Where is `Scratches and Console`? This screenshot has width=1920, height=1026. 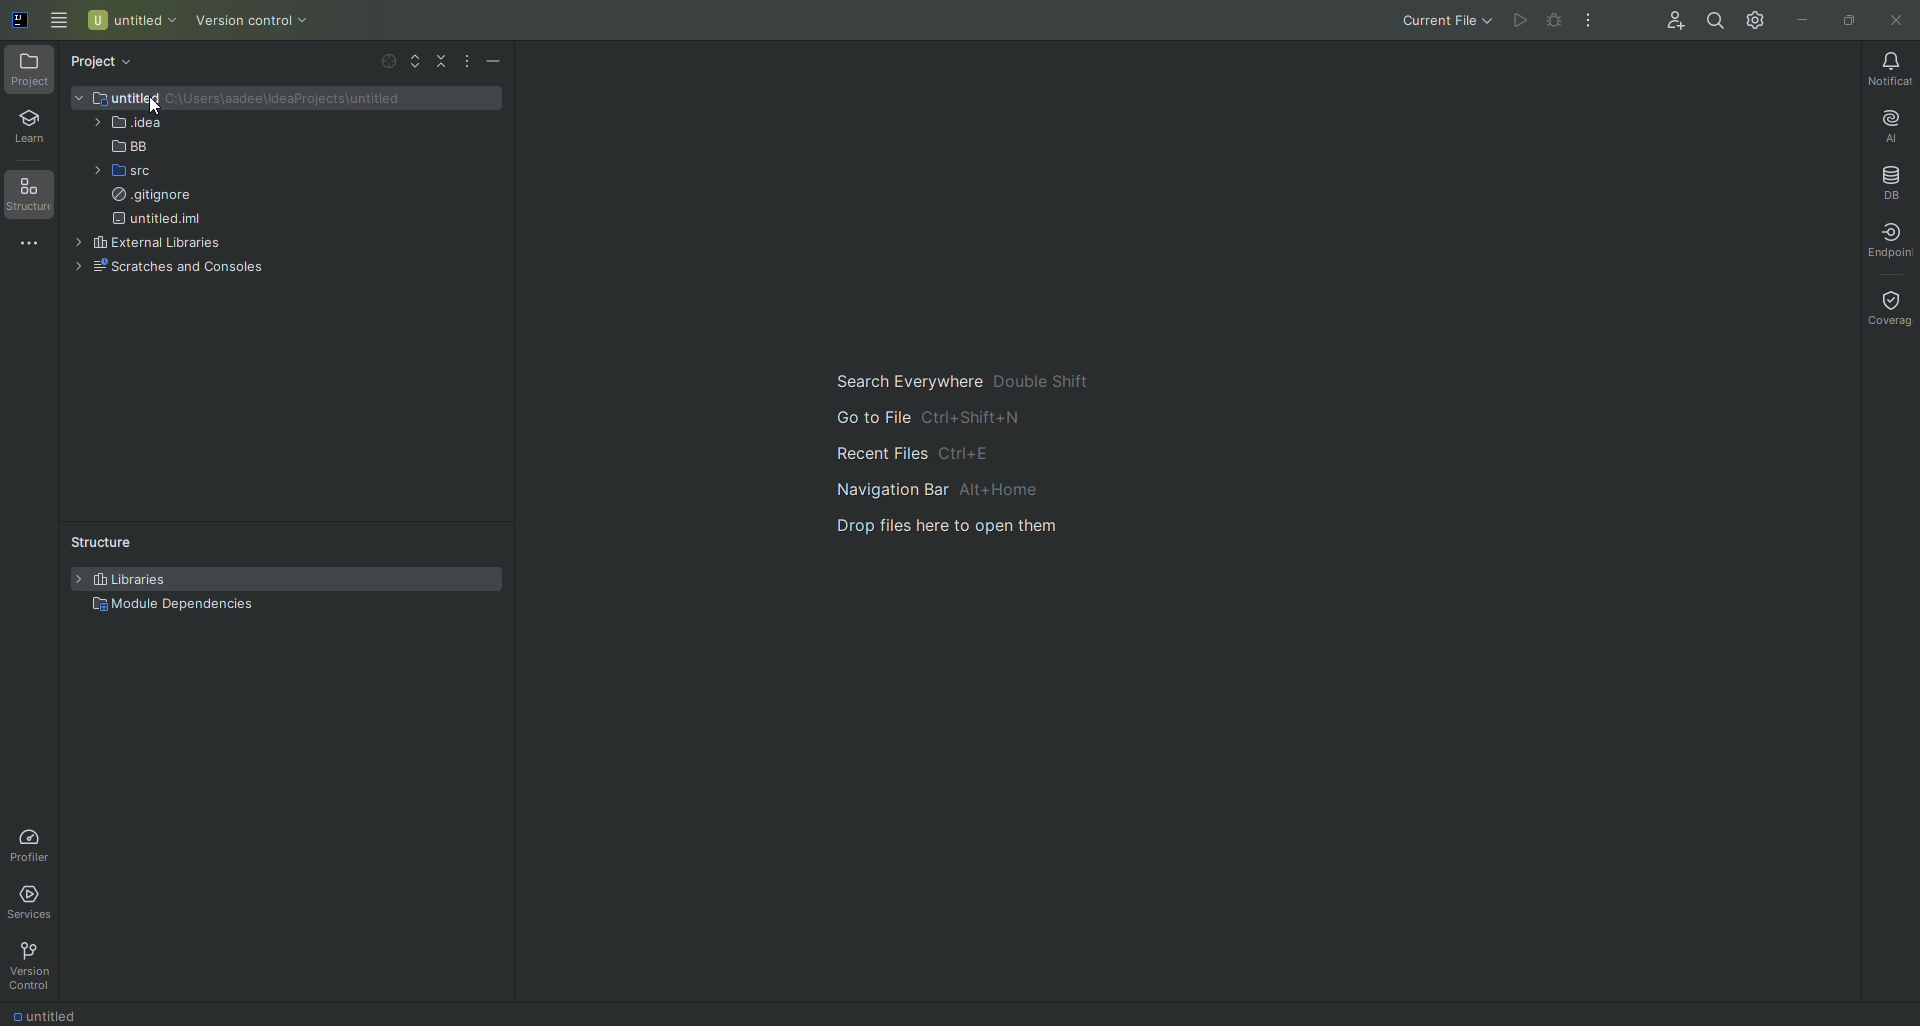 Scratches and Console is located at coordinates (179, 268).